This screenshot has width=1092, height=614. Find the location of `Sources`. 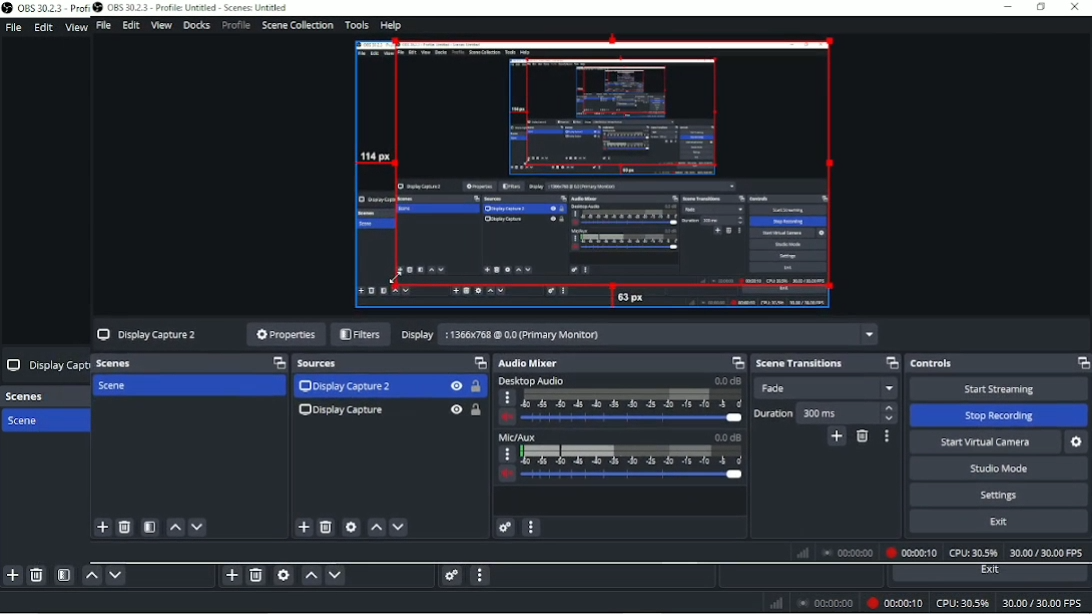

Sources is located at coordinates (328, 363).